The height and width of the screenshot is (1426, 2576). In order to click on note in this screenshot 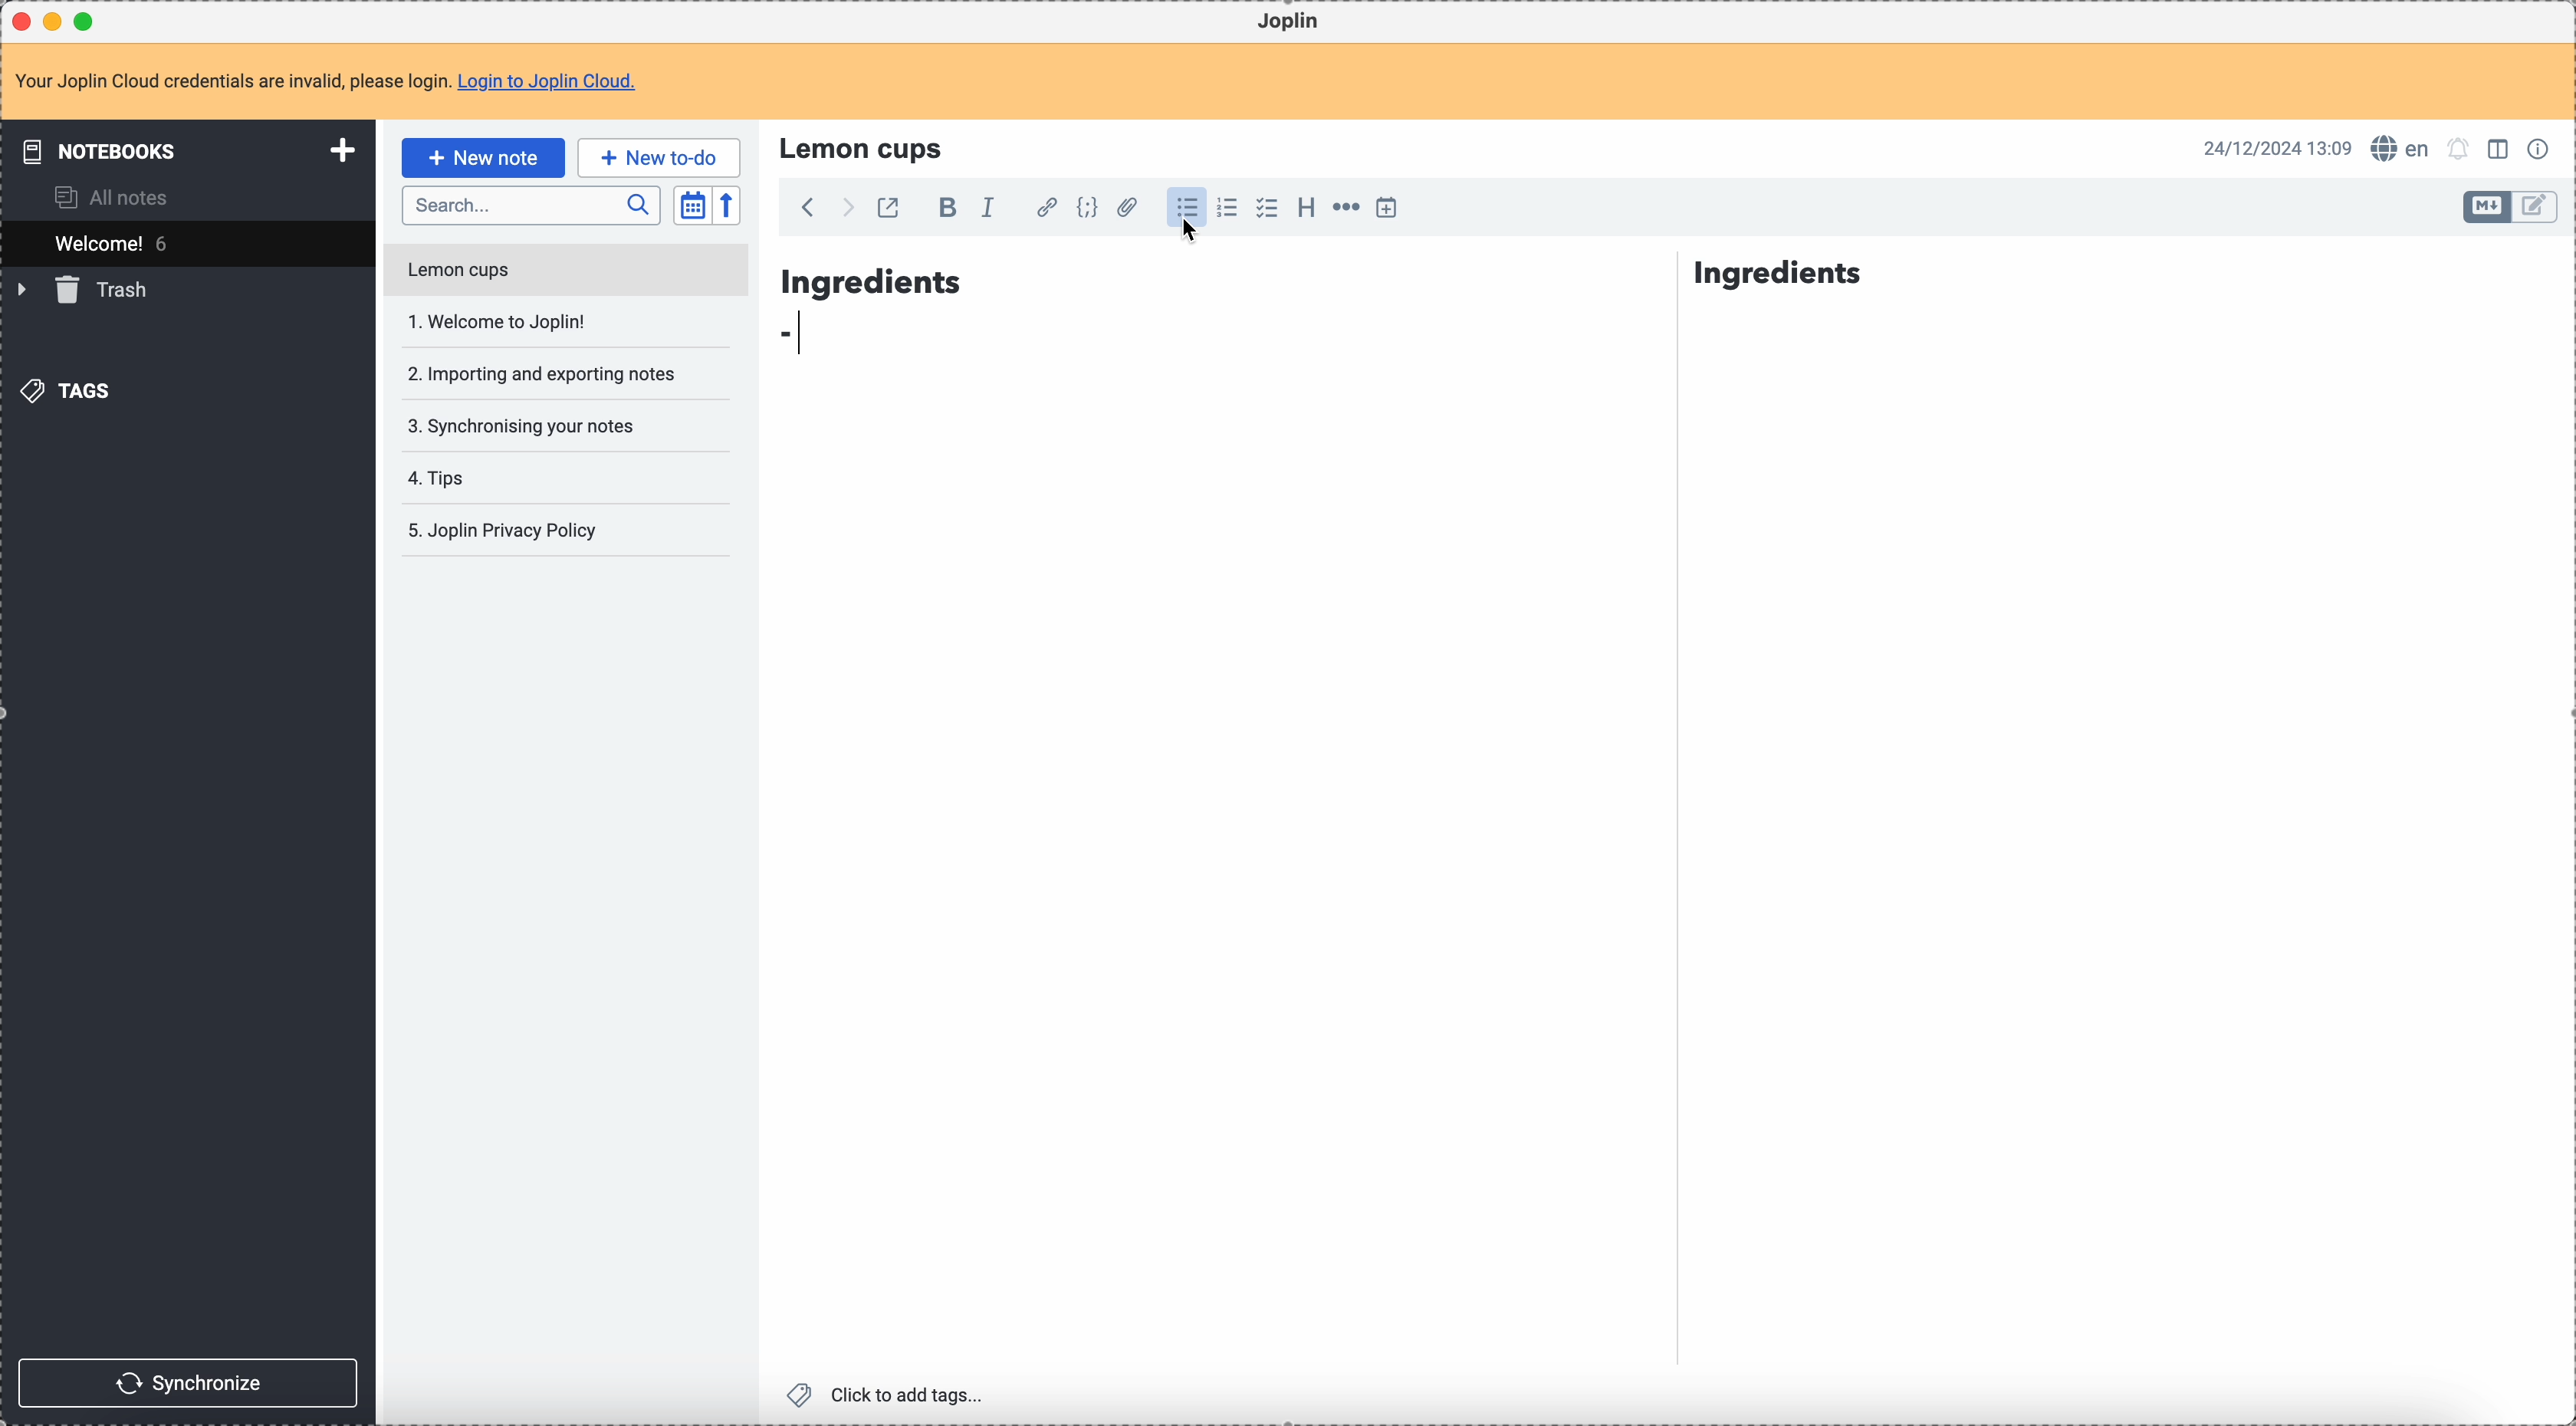, I will do `click(338, 83)`.